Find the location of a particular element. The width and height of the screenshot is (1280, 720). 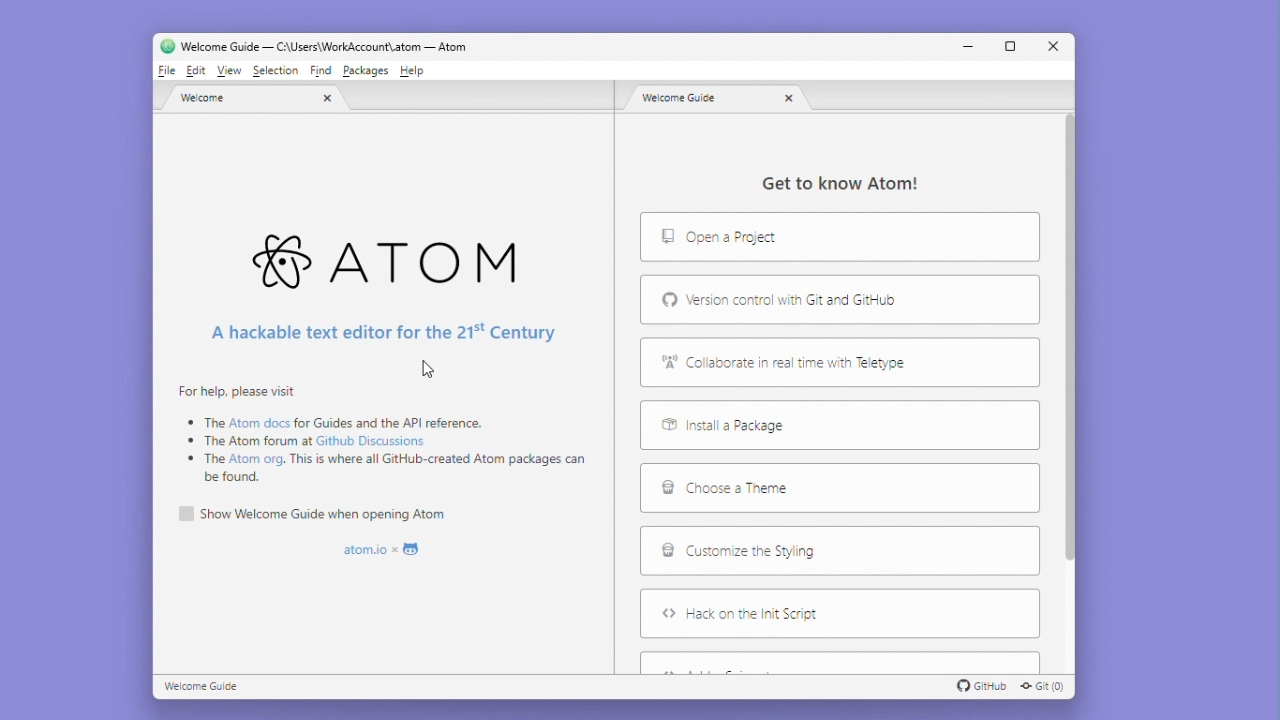

Help is located at coordinates (418, 71).